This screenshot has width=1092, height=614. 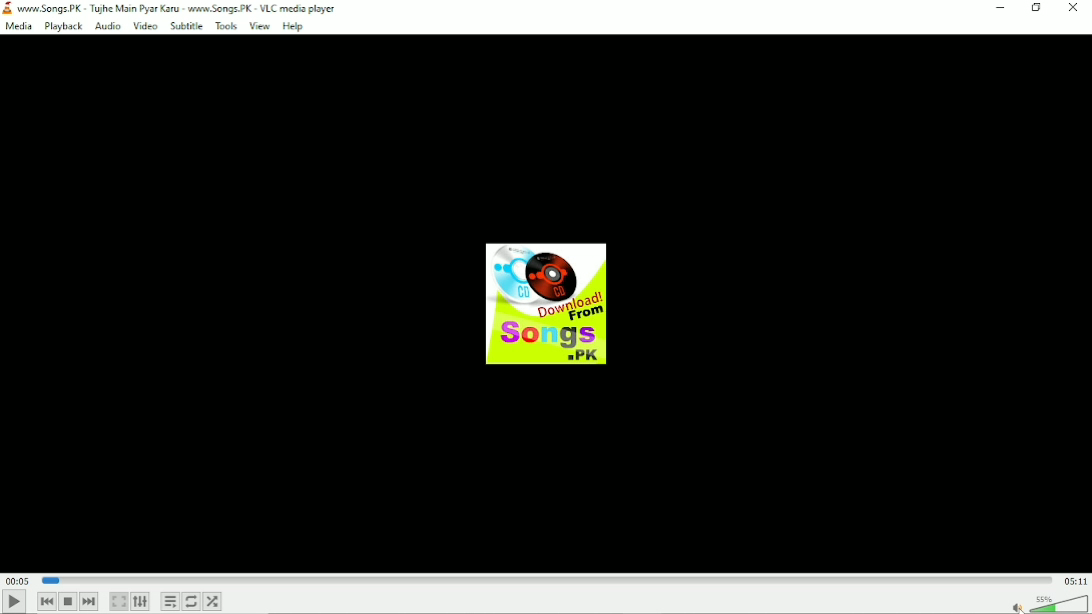 I want to click on Previous, so click(x=48, y=601).